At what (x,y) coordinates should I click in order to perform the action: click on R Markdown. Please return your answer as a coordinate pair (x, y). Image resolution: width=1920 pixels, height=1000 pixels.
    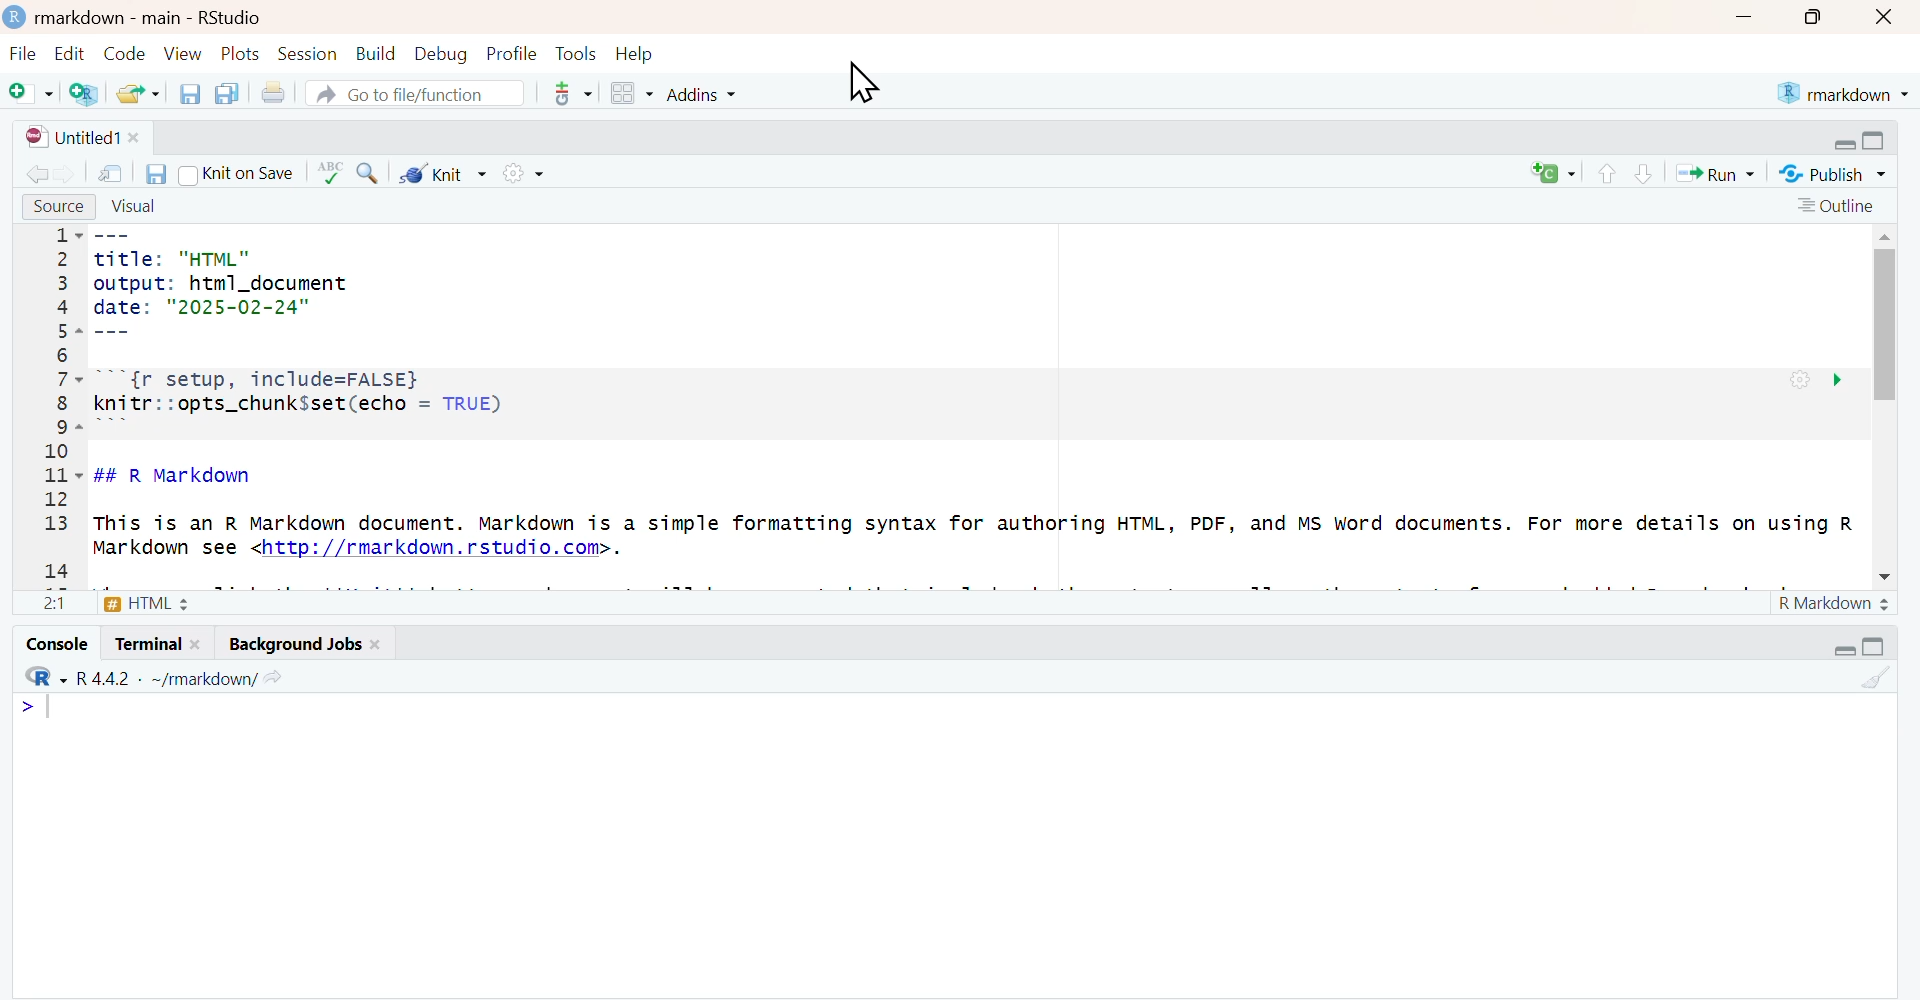
    Looking at the image, I should click on (1836, 603).